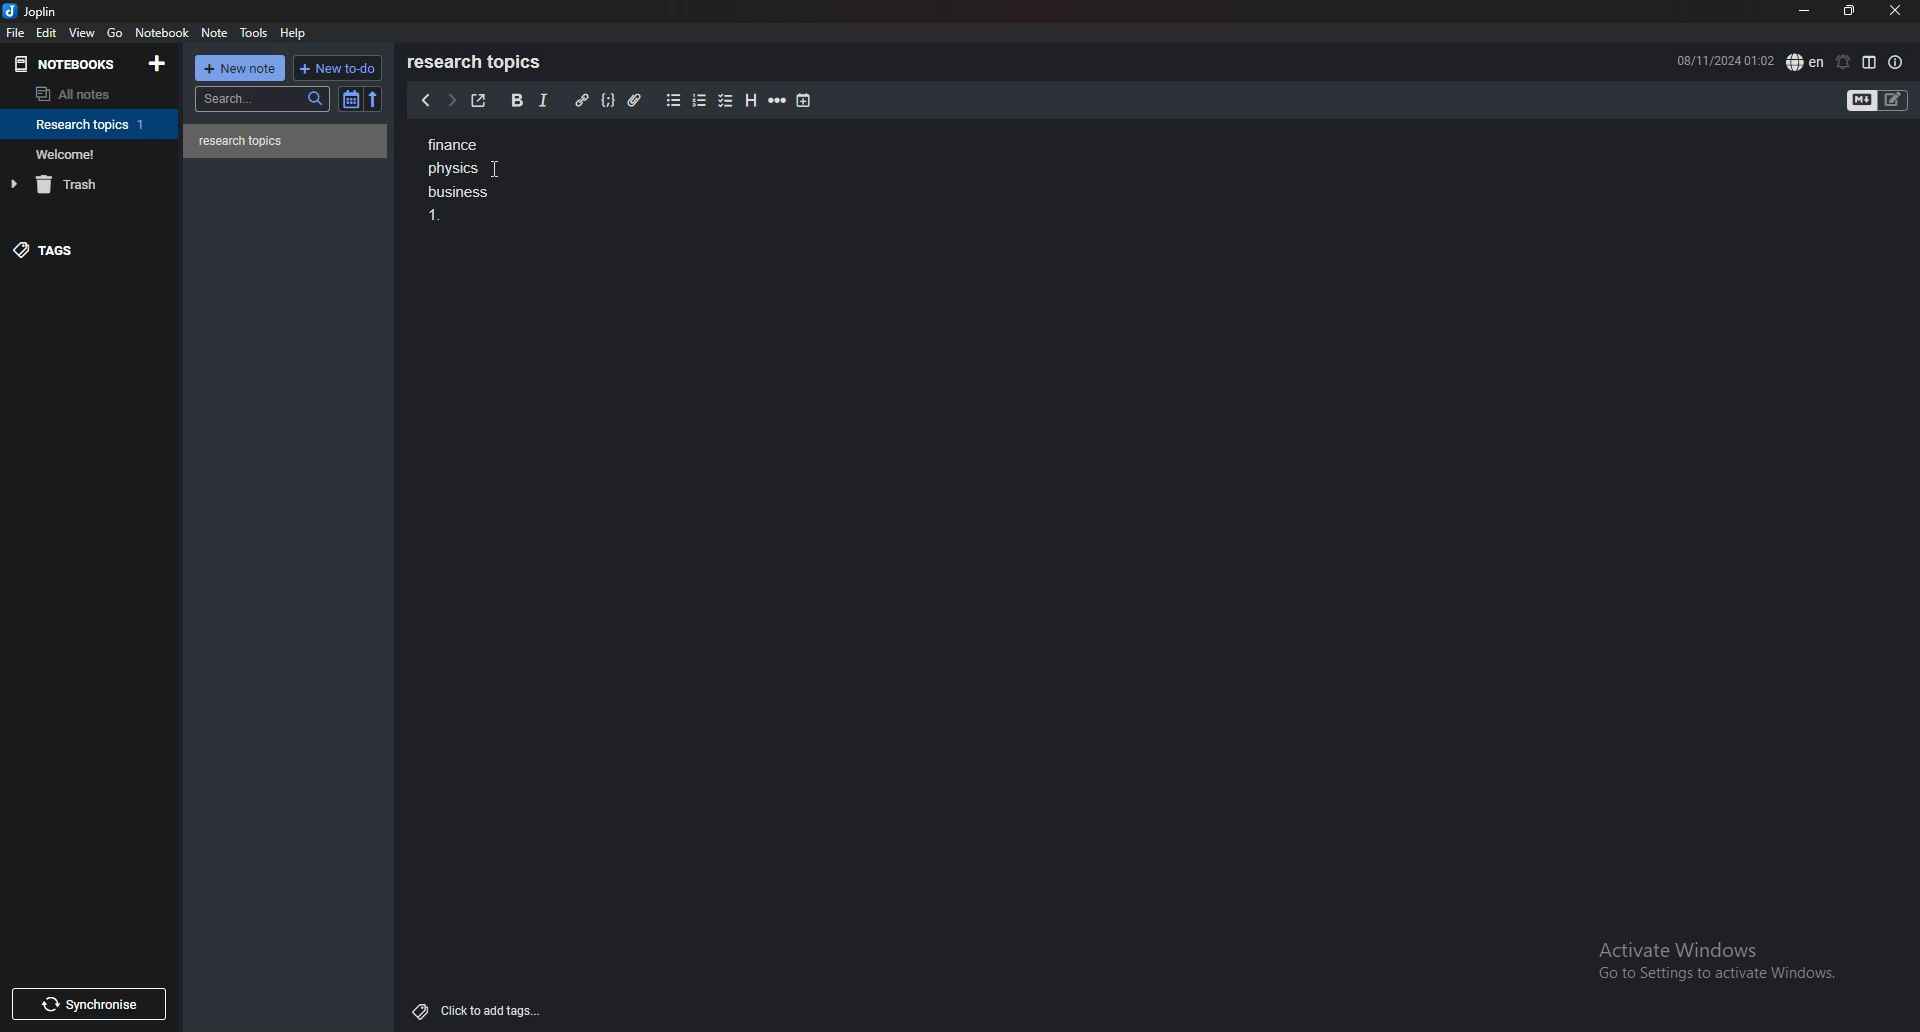  Describe the element at coordinates (254, 33) in the screenshot. I see `tools` at that location.